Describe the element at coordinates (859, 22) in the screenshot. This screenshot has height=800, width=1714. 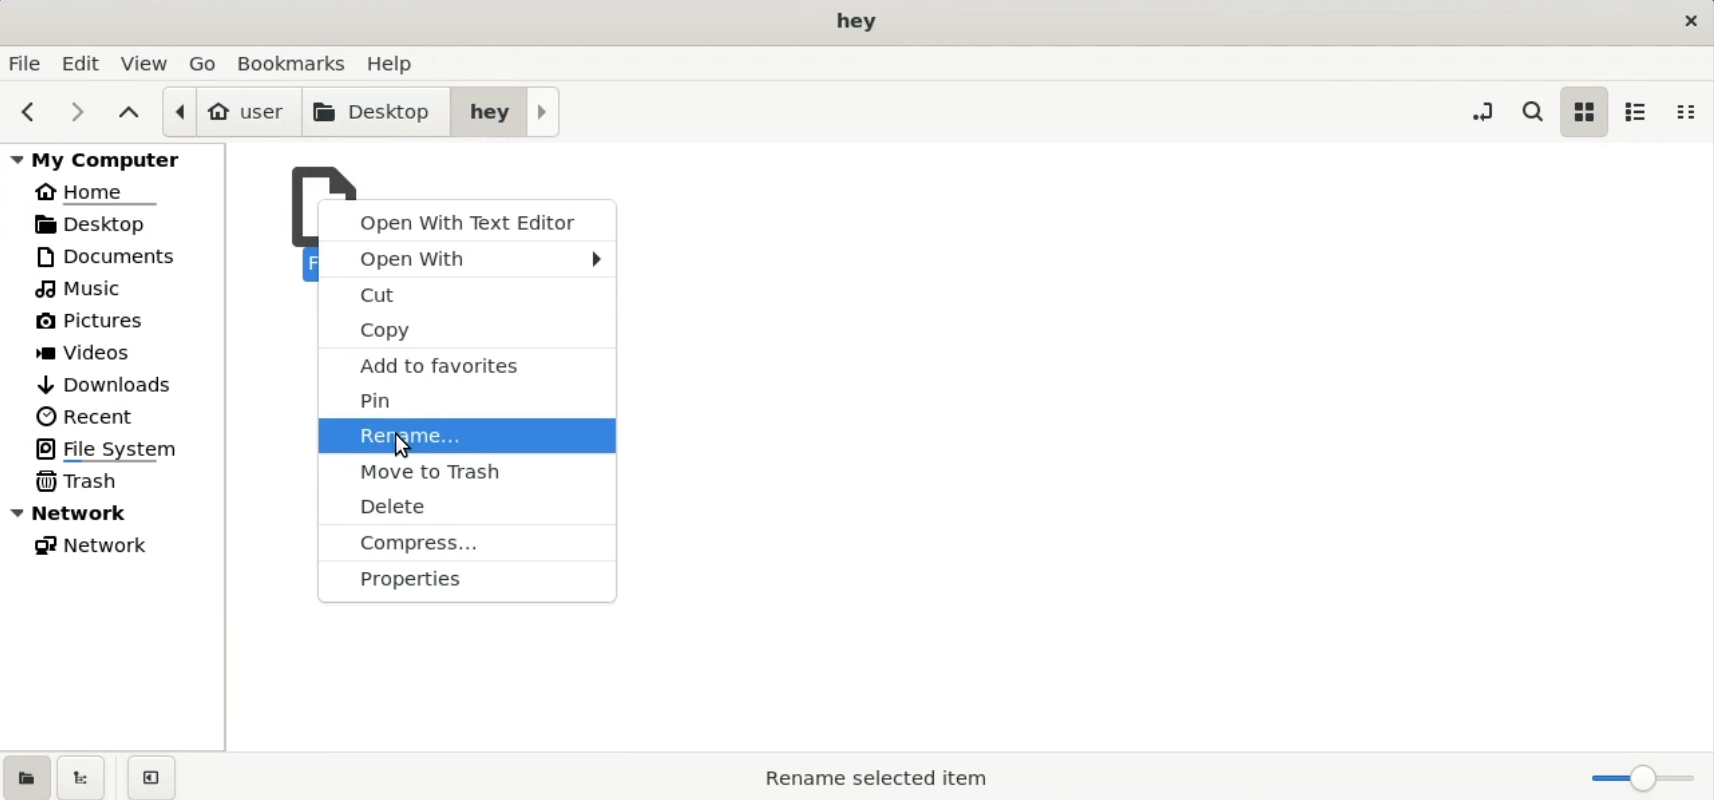
I see `title` at that location.